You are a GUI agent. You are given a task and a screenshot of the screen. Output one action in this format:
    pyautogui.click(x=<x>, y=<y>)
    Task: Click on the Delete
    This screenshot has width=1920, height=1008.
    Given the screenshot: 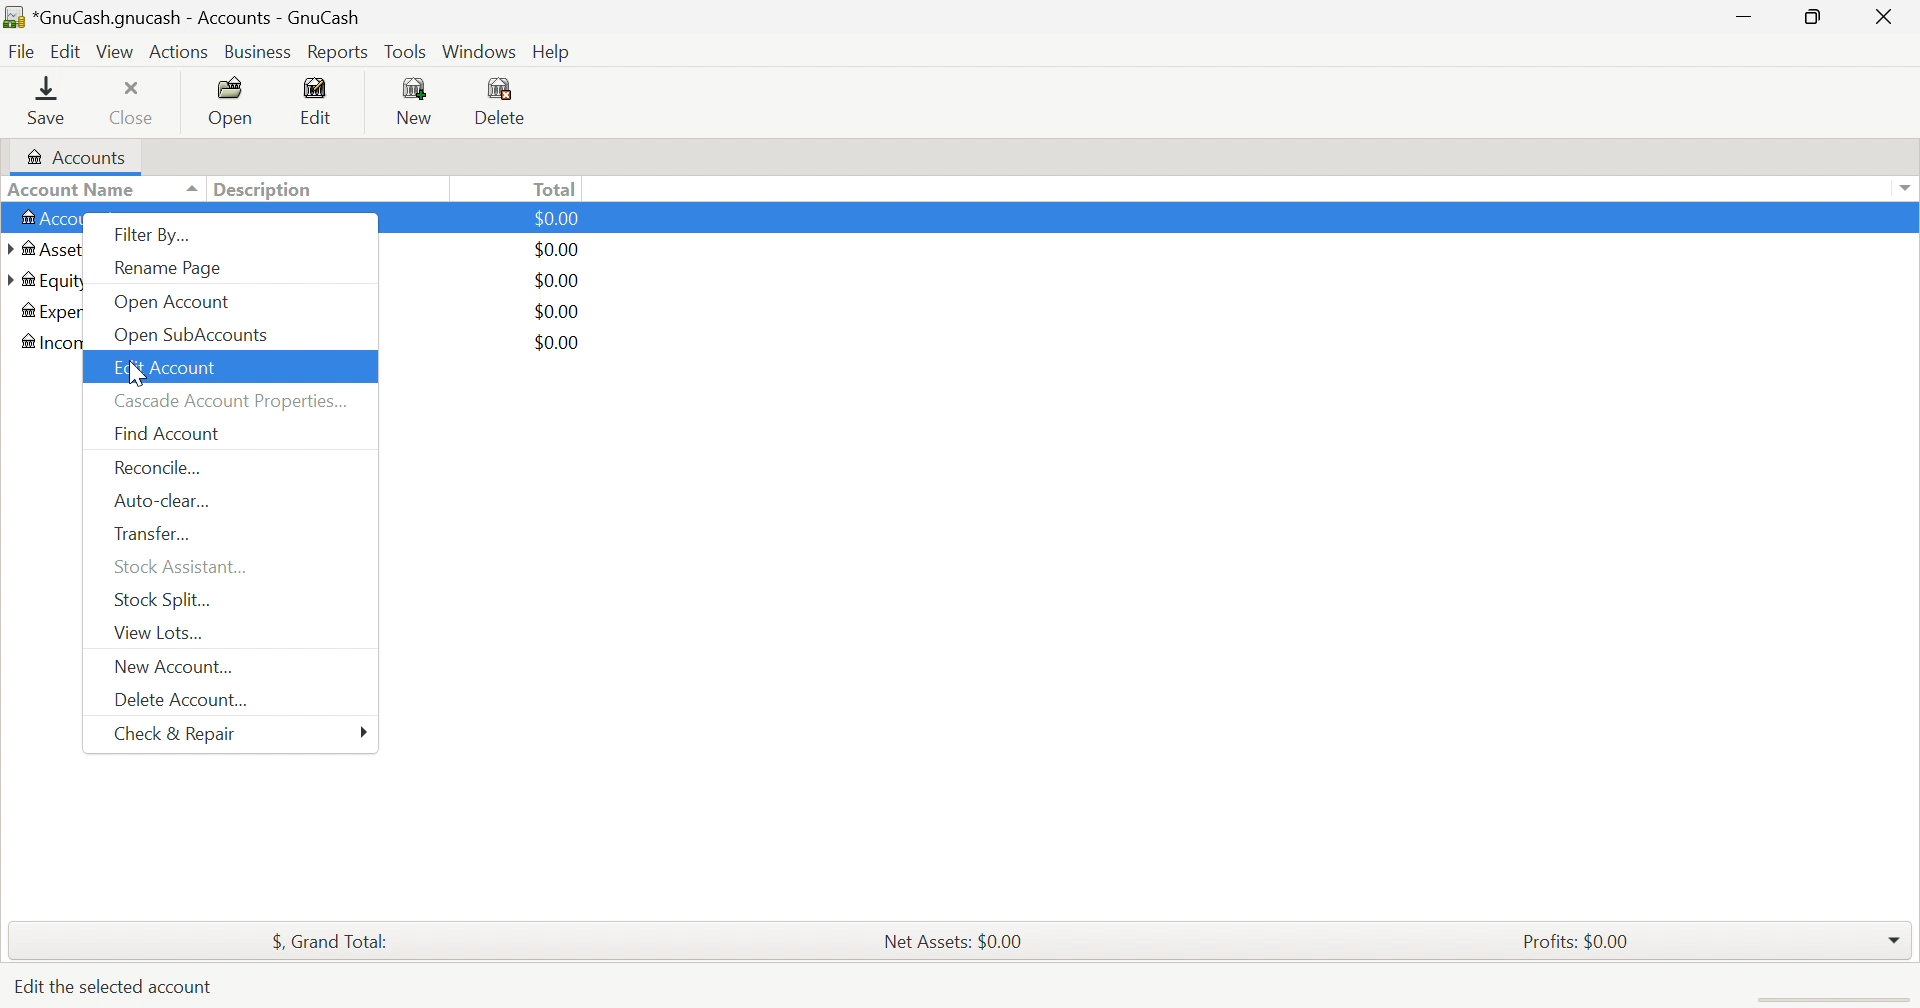 What is the action you would take?
    pyautogui.click(x=505, y=102)
    